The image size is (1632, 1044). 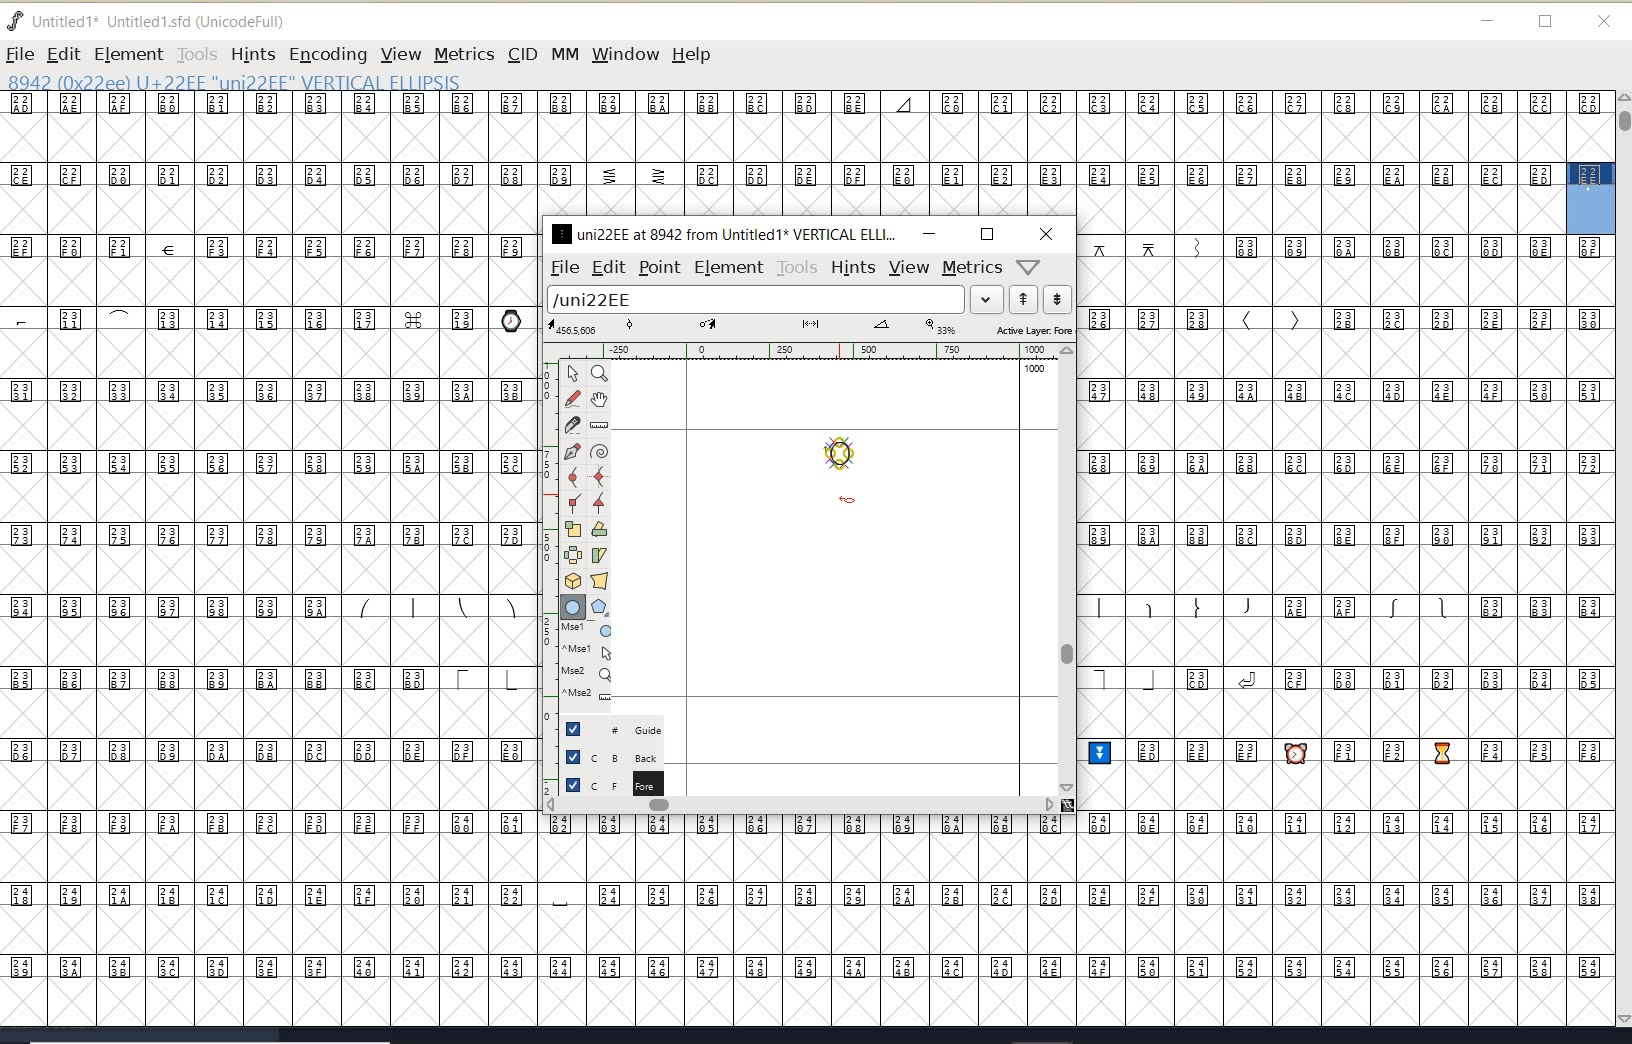 What do you see at coordinates (800, 807) in the screenshot?
I see `scrollbar` at bounding box center [800, 807].